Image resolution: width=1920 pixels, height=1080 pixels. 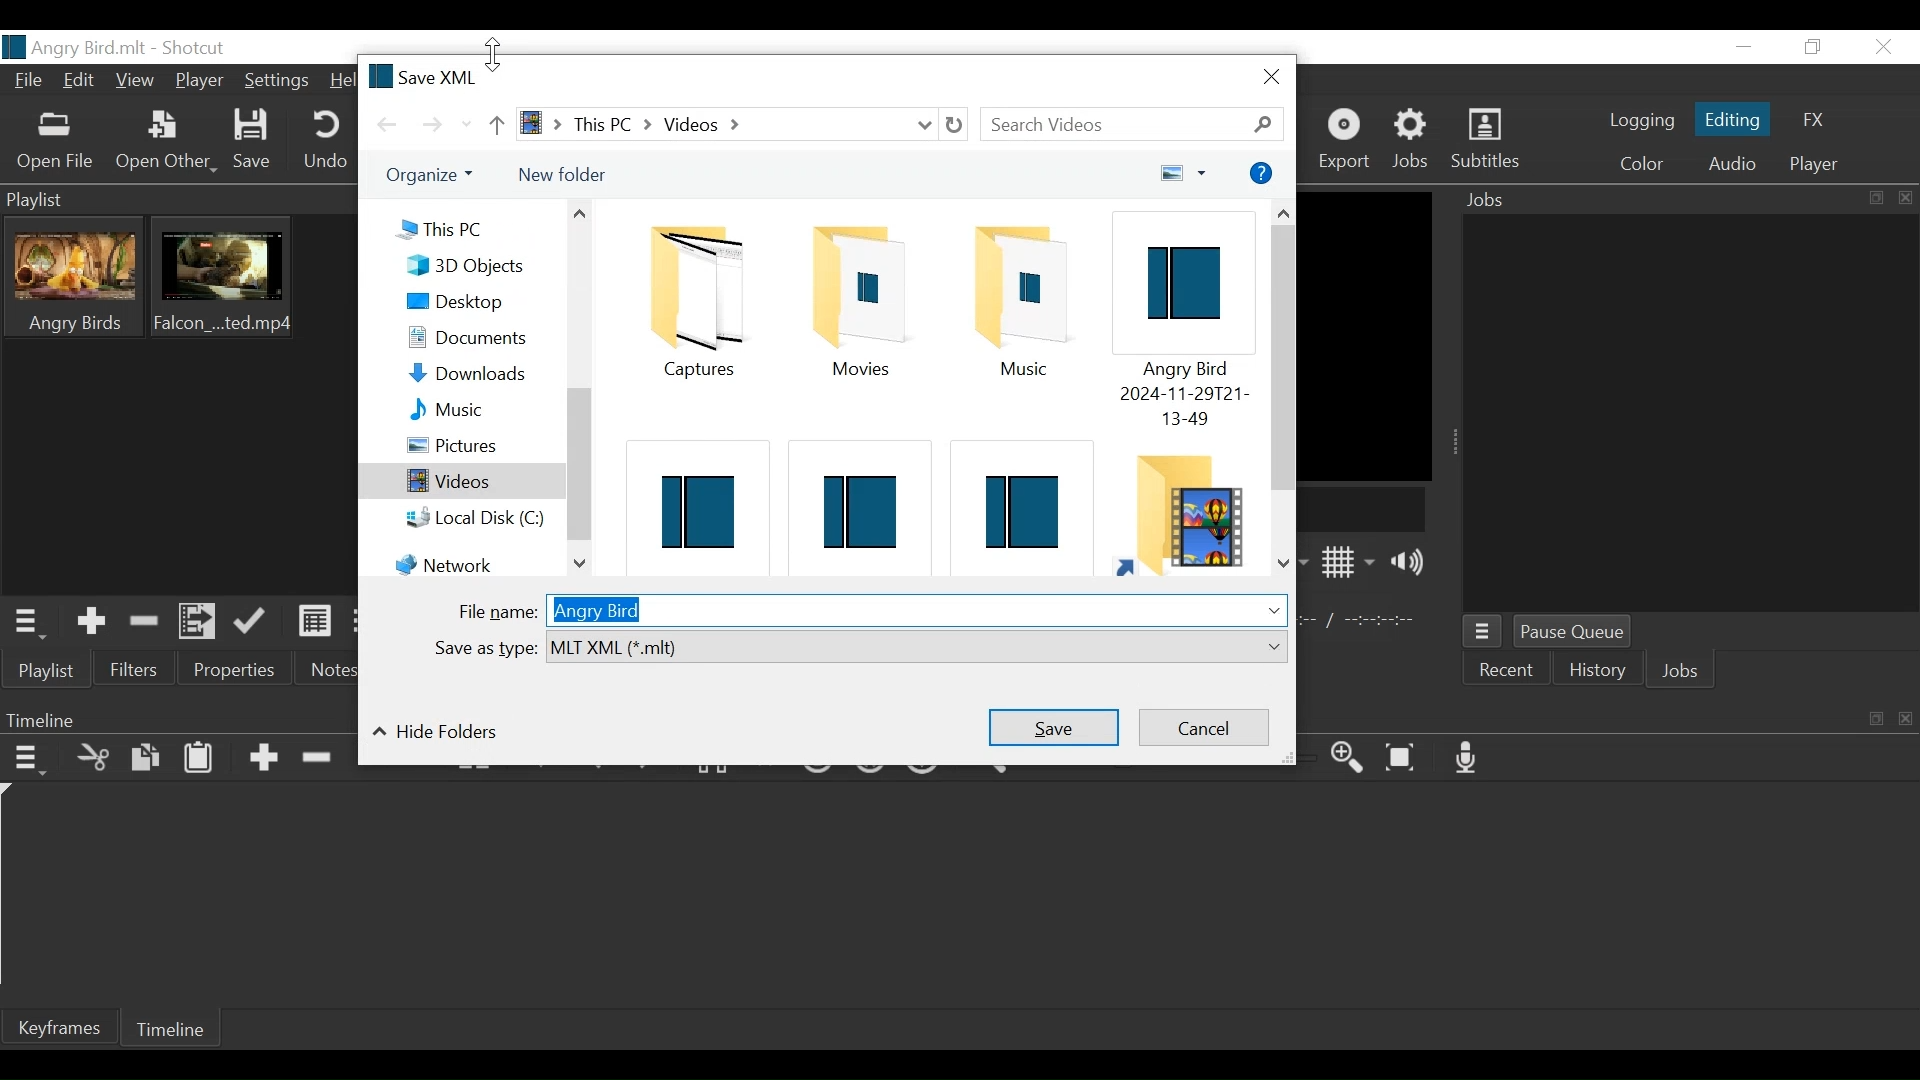 What do you see at coordinates (479, 445) in the screenshot?
I see `Pictures` at bounding box center [479, 445].